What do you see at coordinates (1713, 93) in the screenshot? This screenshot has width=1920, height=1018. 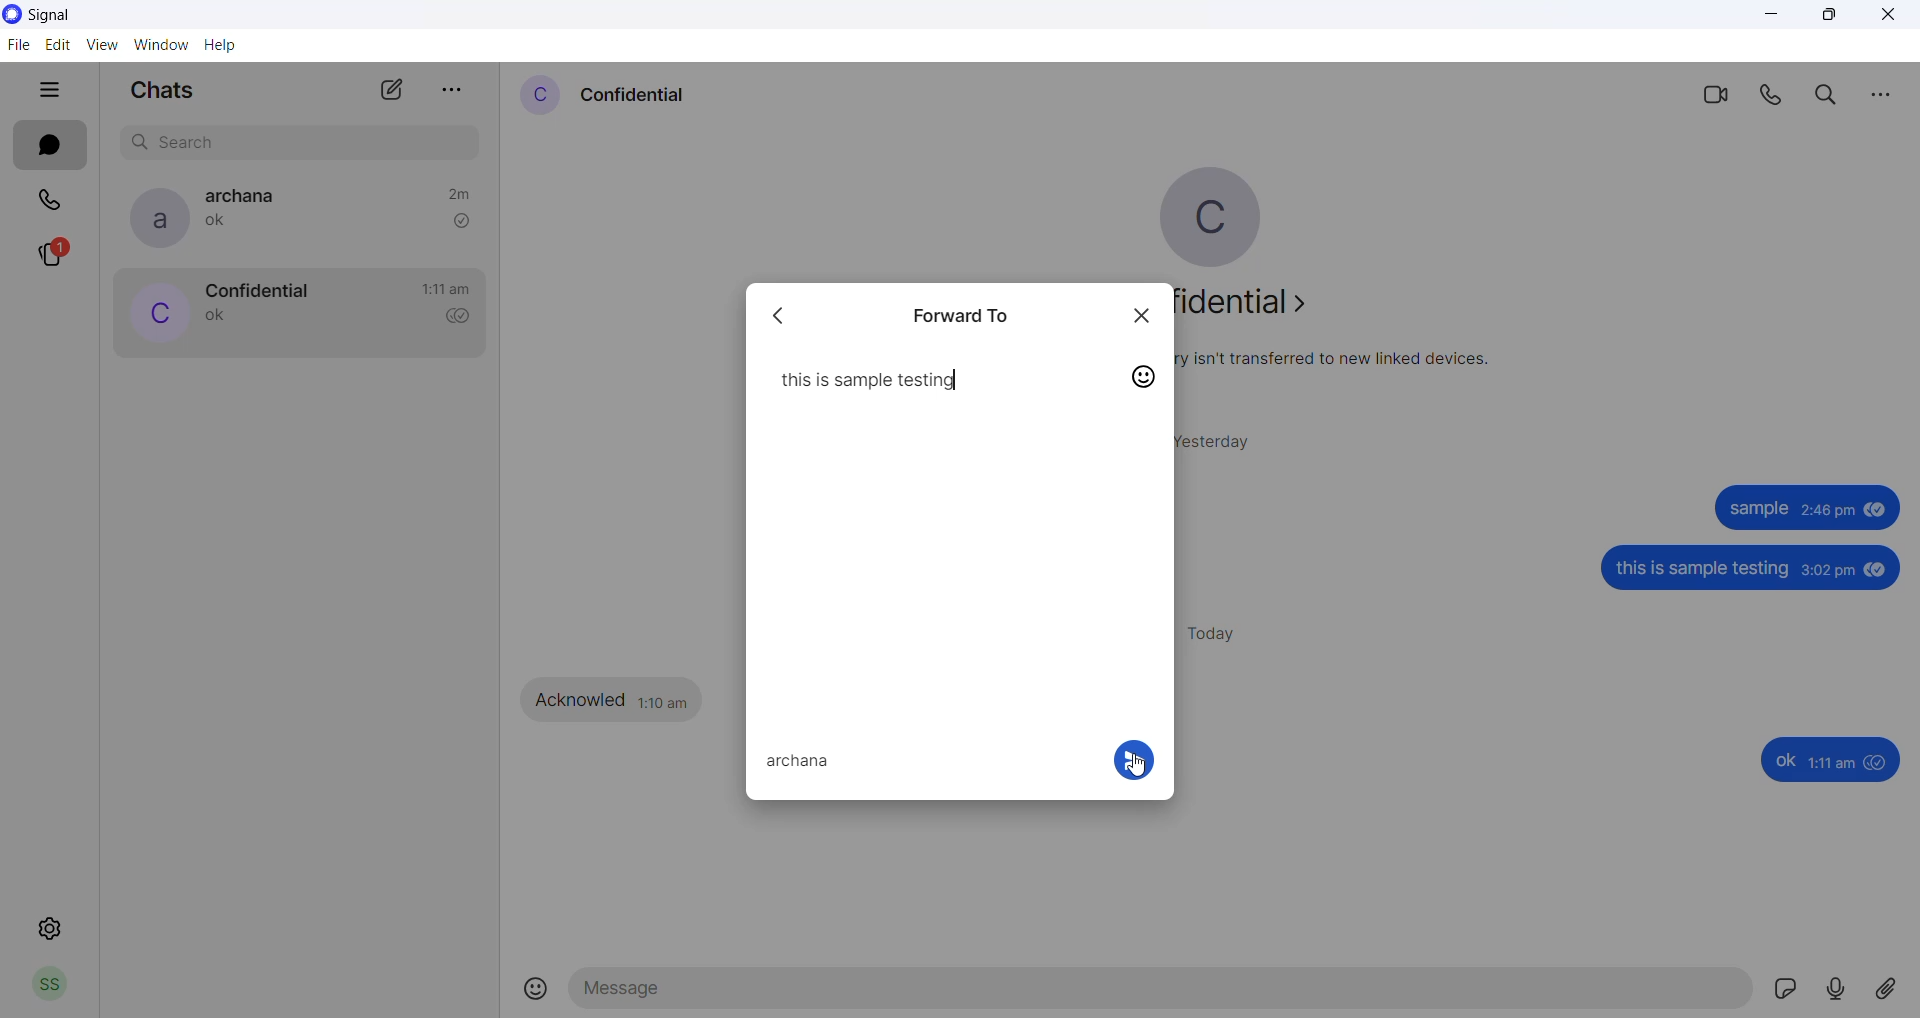 I see `video call` at bounding box center [1713, 93].